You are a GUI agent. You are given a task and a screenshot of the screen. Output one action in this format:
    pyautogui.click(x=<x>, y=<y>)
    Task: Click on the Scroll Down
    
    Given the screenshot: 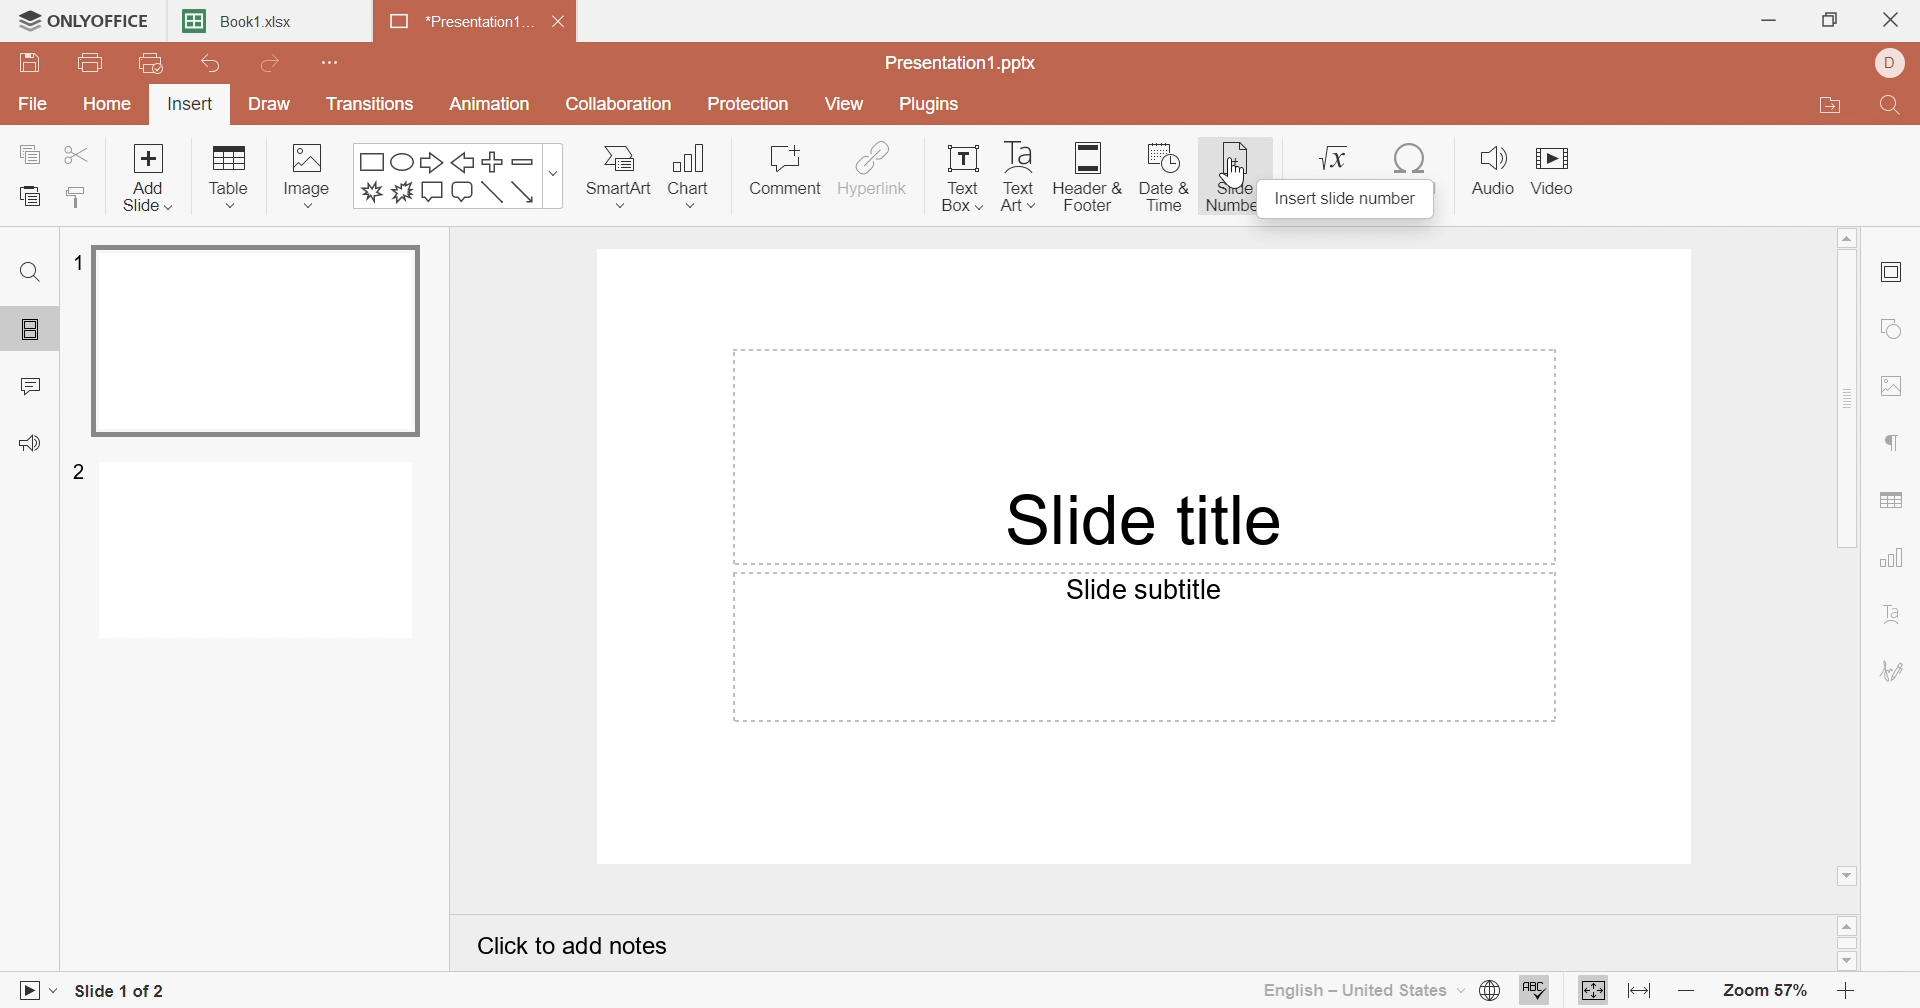 What is the action you would take?
    pyautogui.click(x=1843, y=959)
    